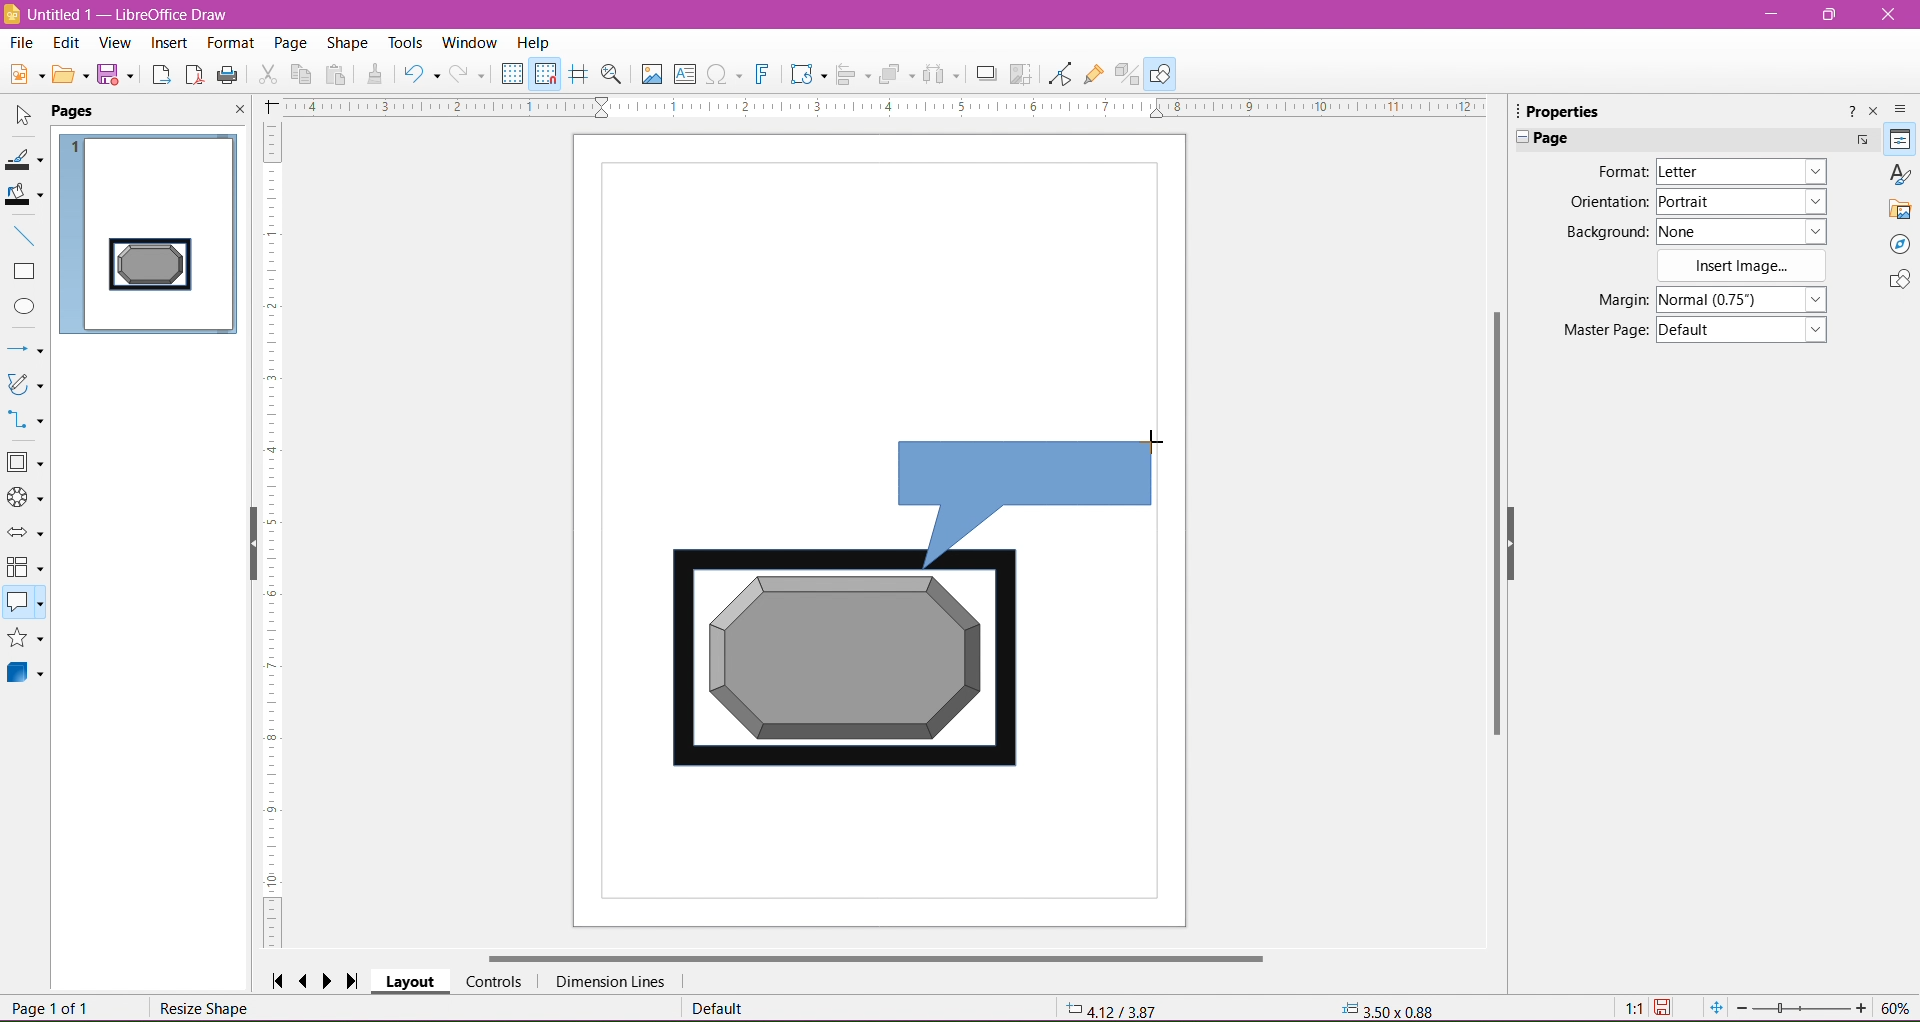 Image resolution: width=1920 pixels, height=1022 pixels. Describe the element at coordinates (1608, 203) in the screenshot. I see `Orientation` at that location.